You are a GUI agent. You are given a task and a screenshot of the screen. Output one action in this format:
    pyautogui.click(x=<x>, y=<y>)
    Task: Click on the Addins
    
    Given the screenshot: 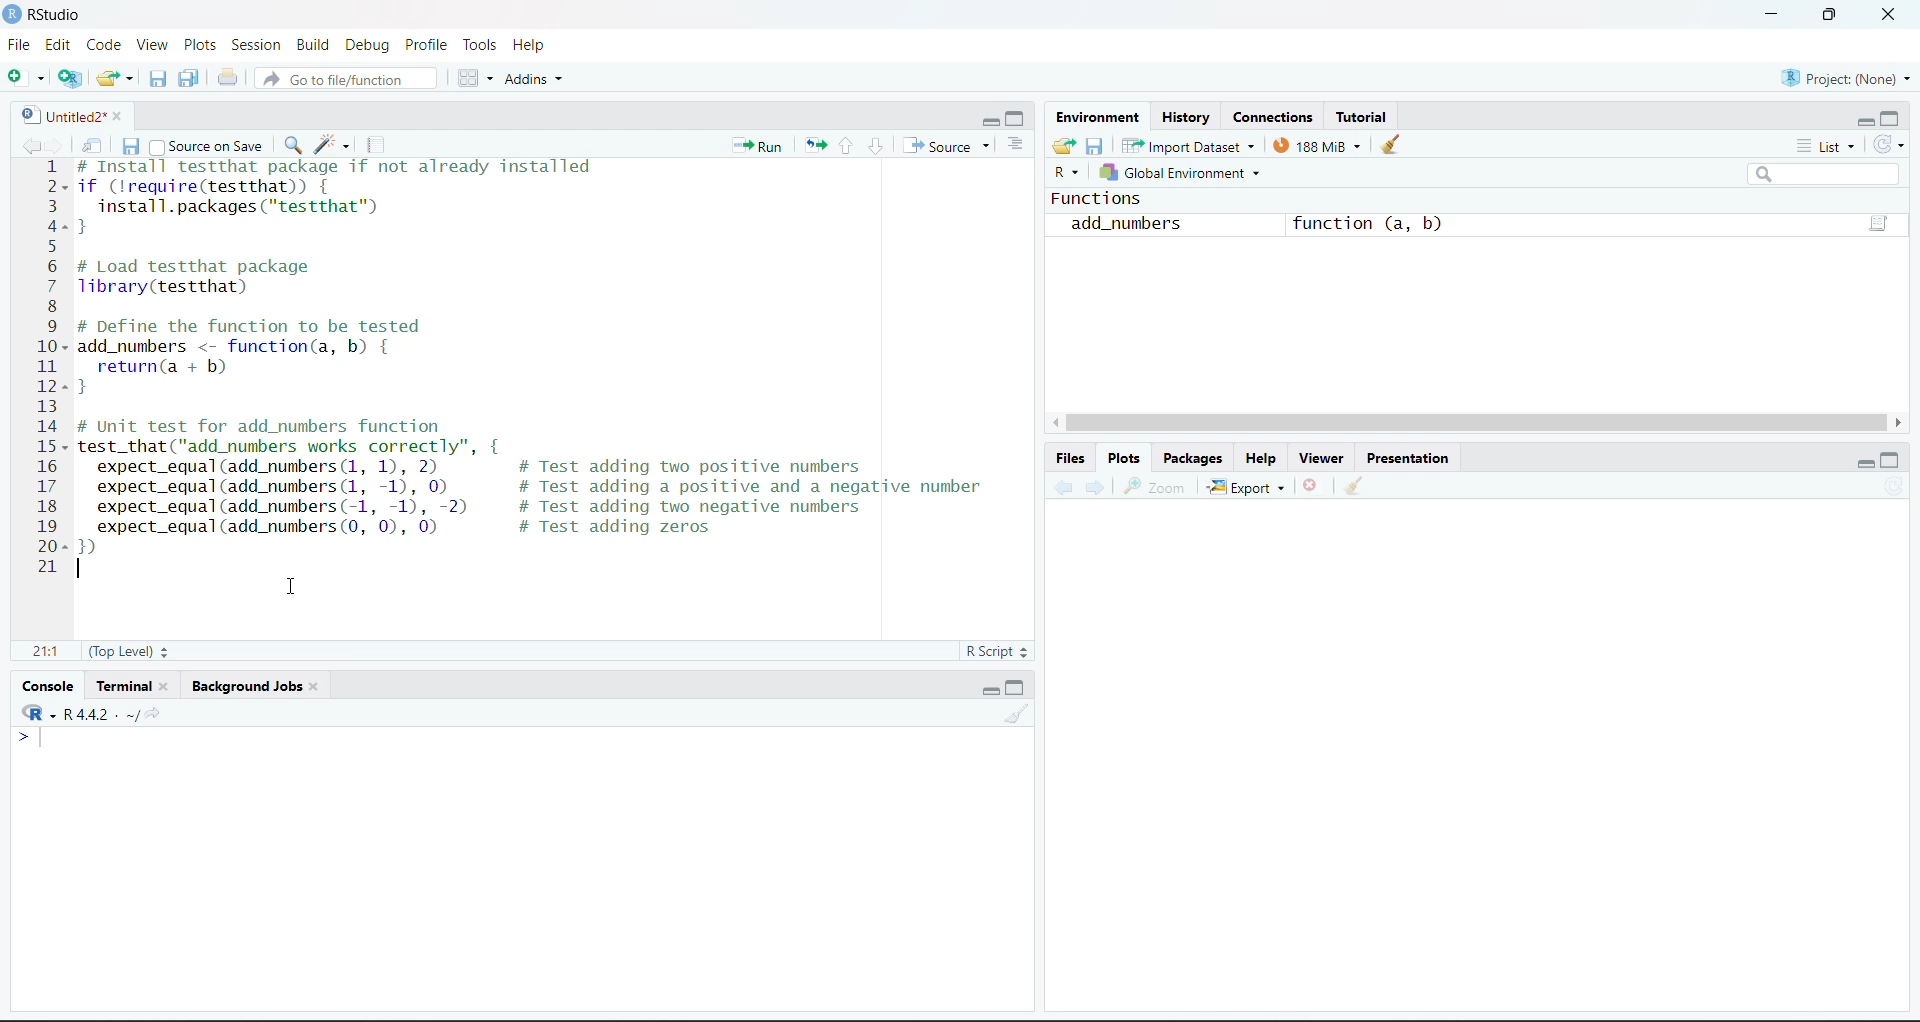 What is the action you would take?
    pyautogui.click(x=536, y=80)
    